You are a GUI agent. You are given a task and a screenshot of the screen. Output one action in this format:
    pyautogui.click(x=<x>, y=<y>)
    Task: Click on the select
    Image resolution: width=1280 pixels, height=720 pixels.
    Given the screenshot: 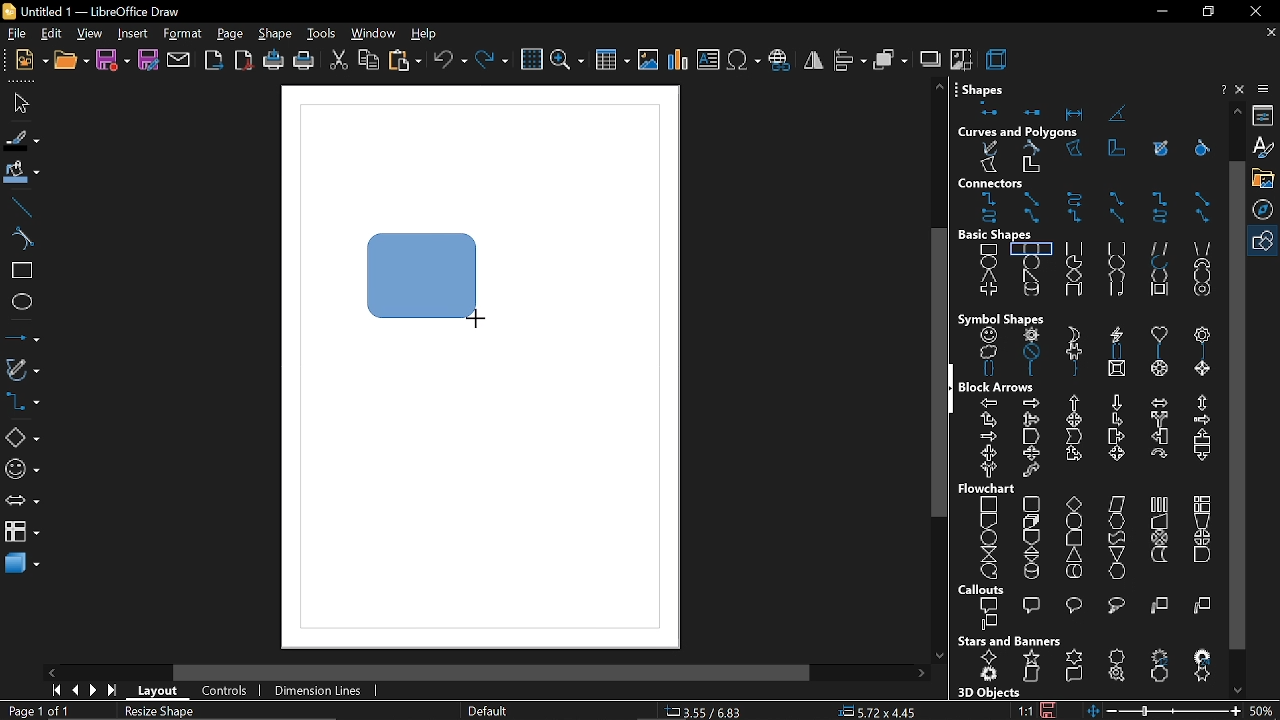 What is the action you would take?
    pyautogui.click(x=18, y=102)
    